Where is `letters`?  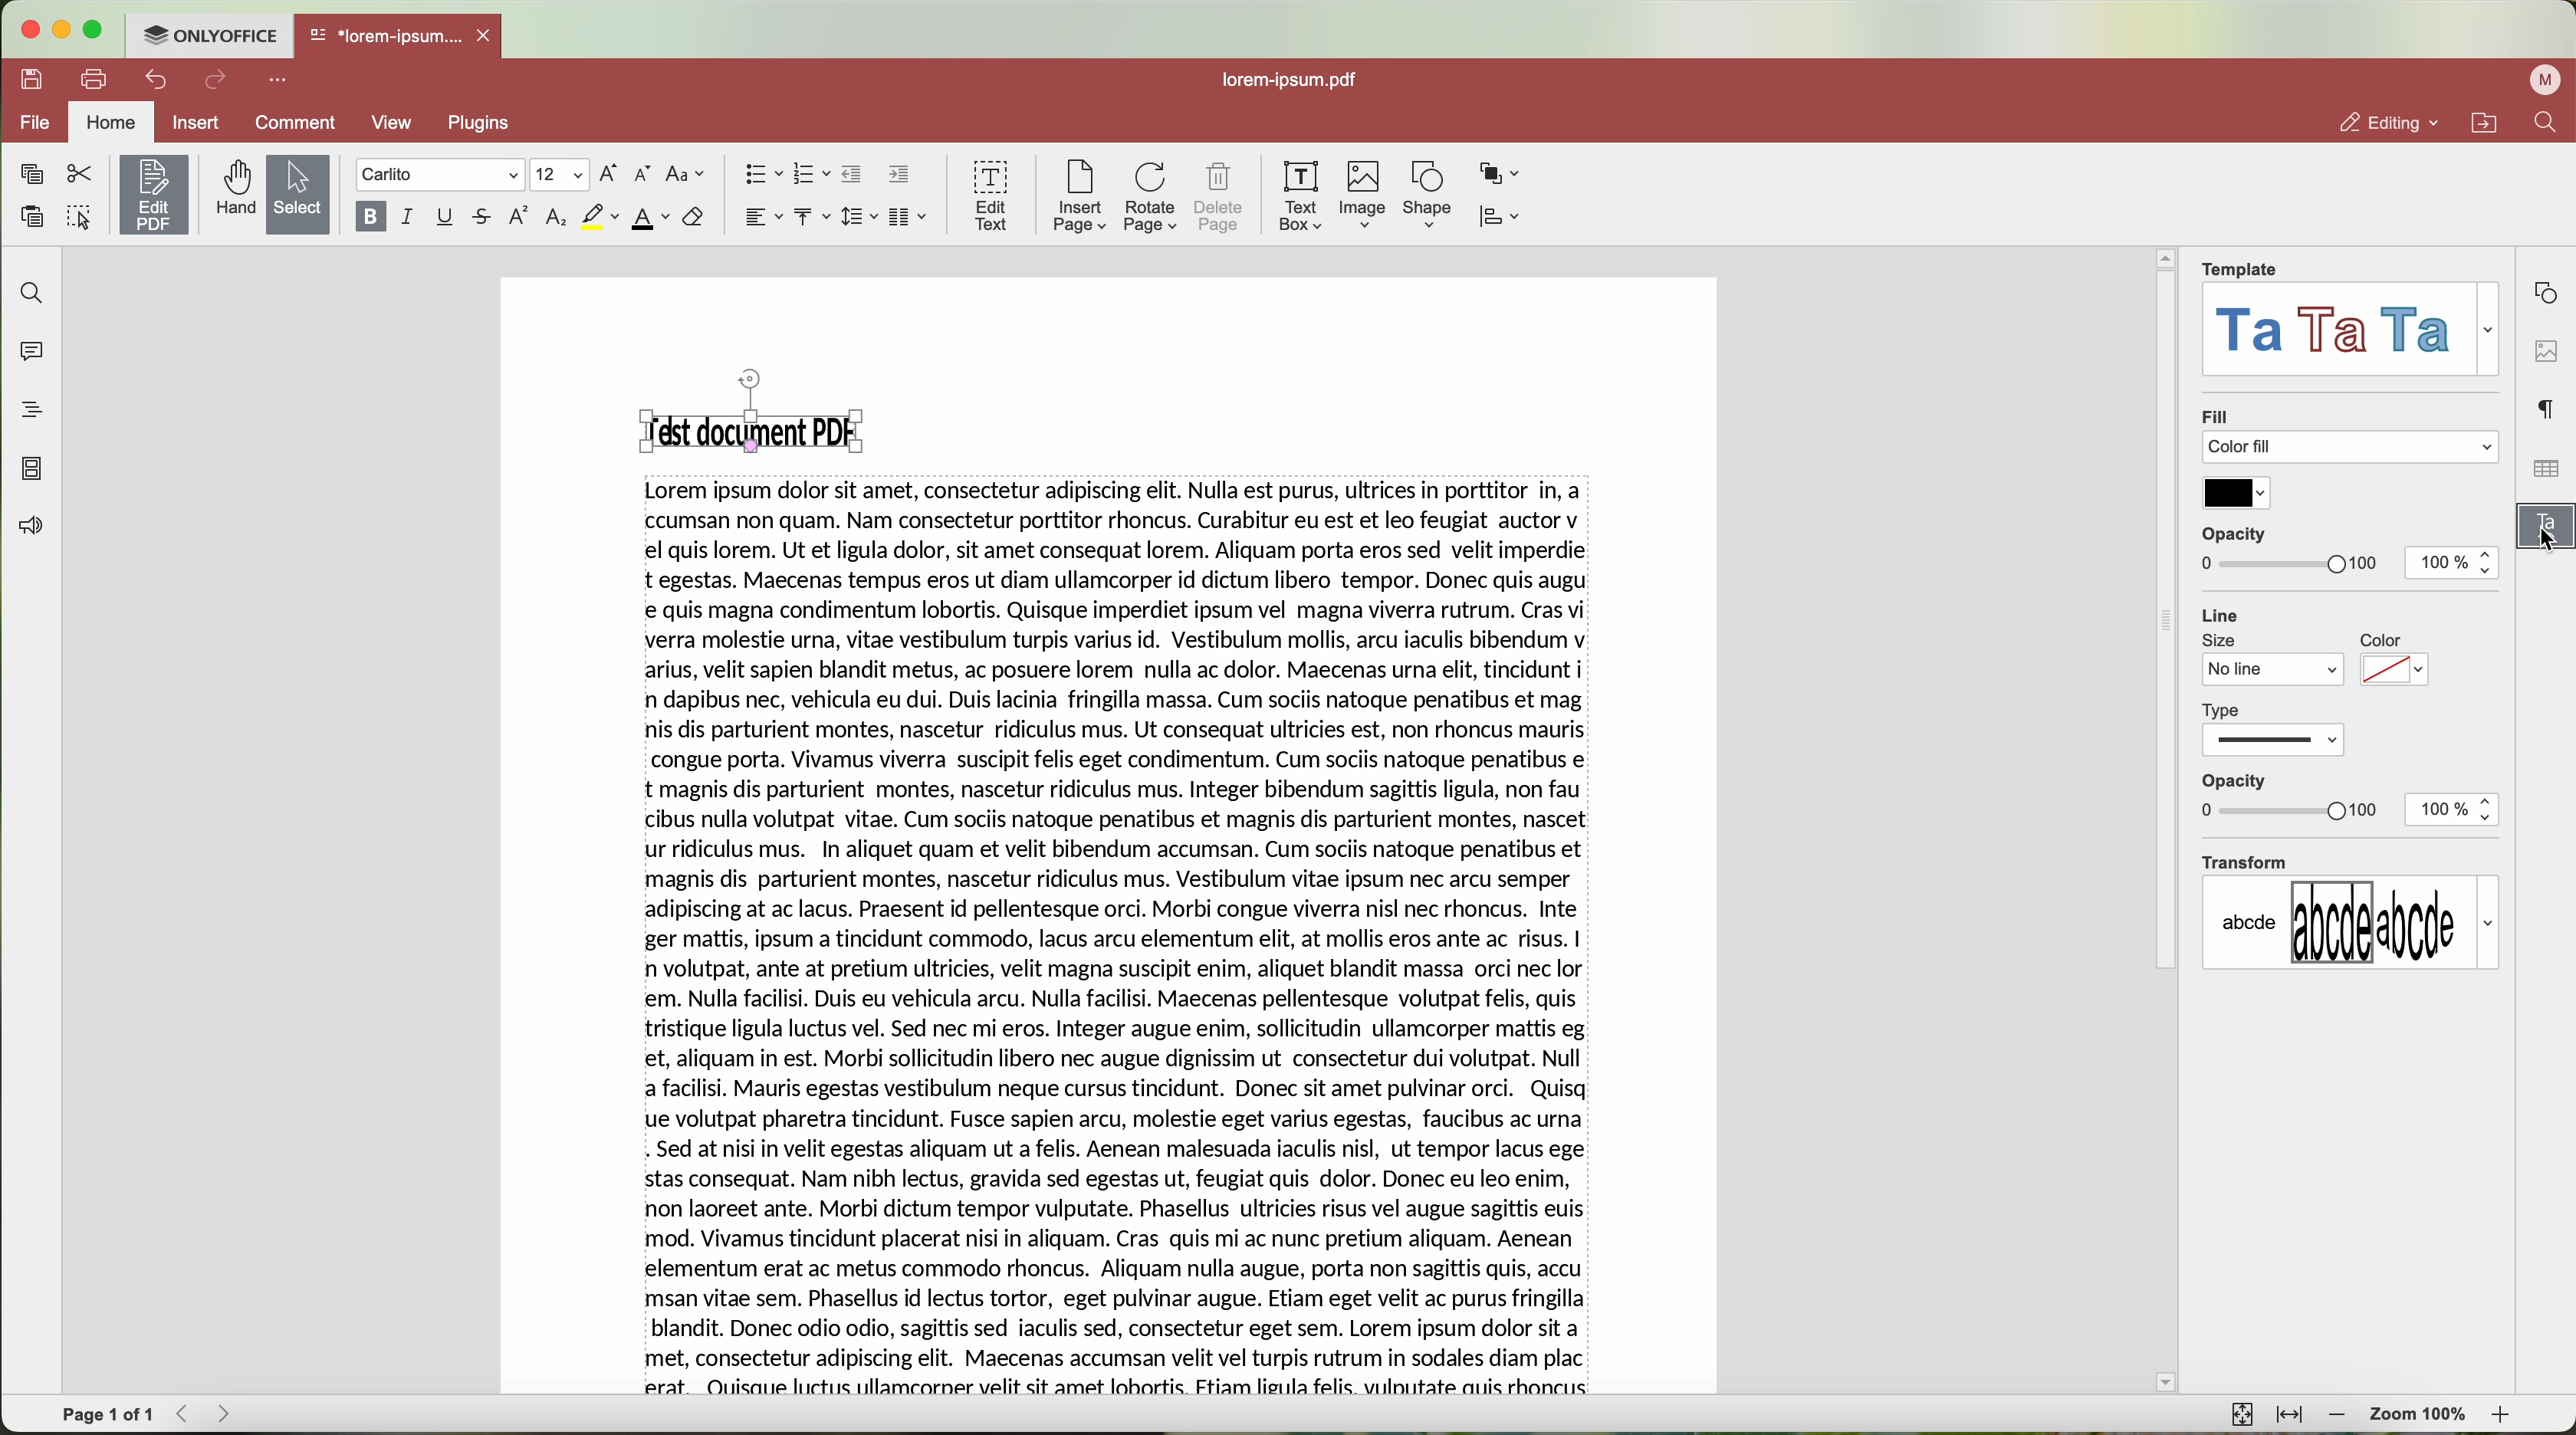 letters is located at coordinates (2354, 330).